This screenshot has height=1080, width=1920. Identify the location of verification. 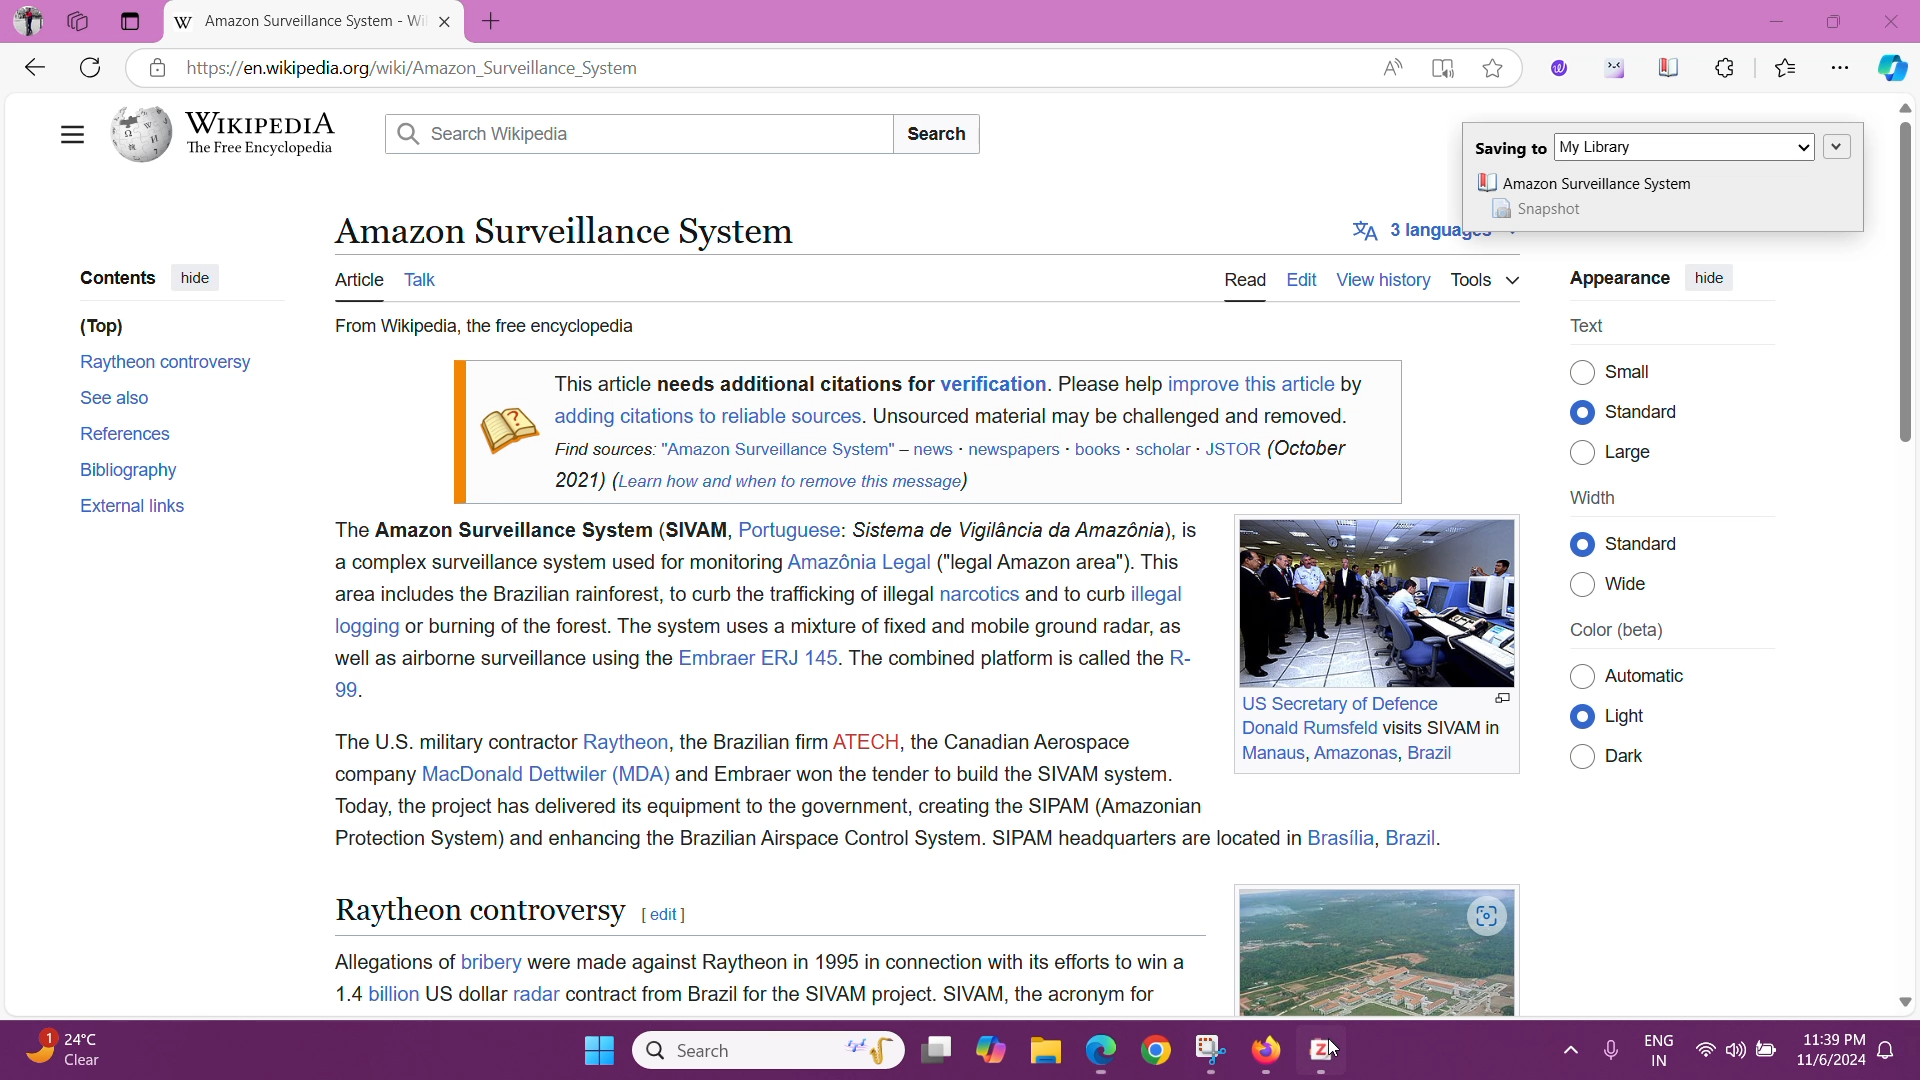
(993, 383).